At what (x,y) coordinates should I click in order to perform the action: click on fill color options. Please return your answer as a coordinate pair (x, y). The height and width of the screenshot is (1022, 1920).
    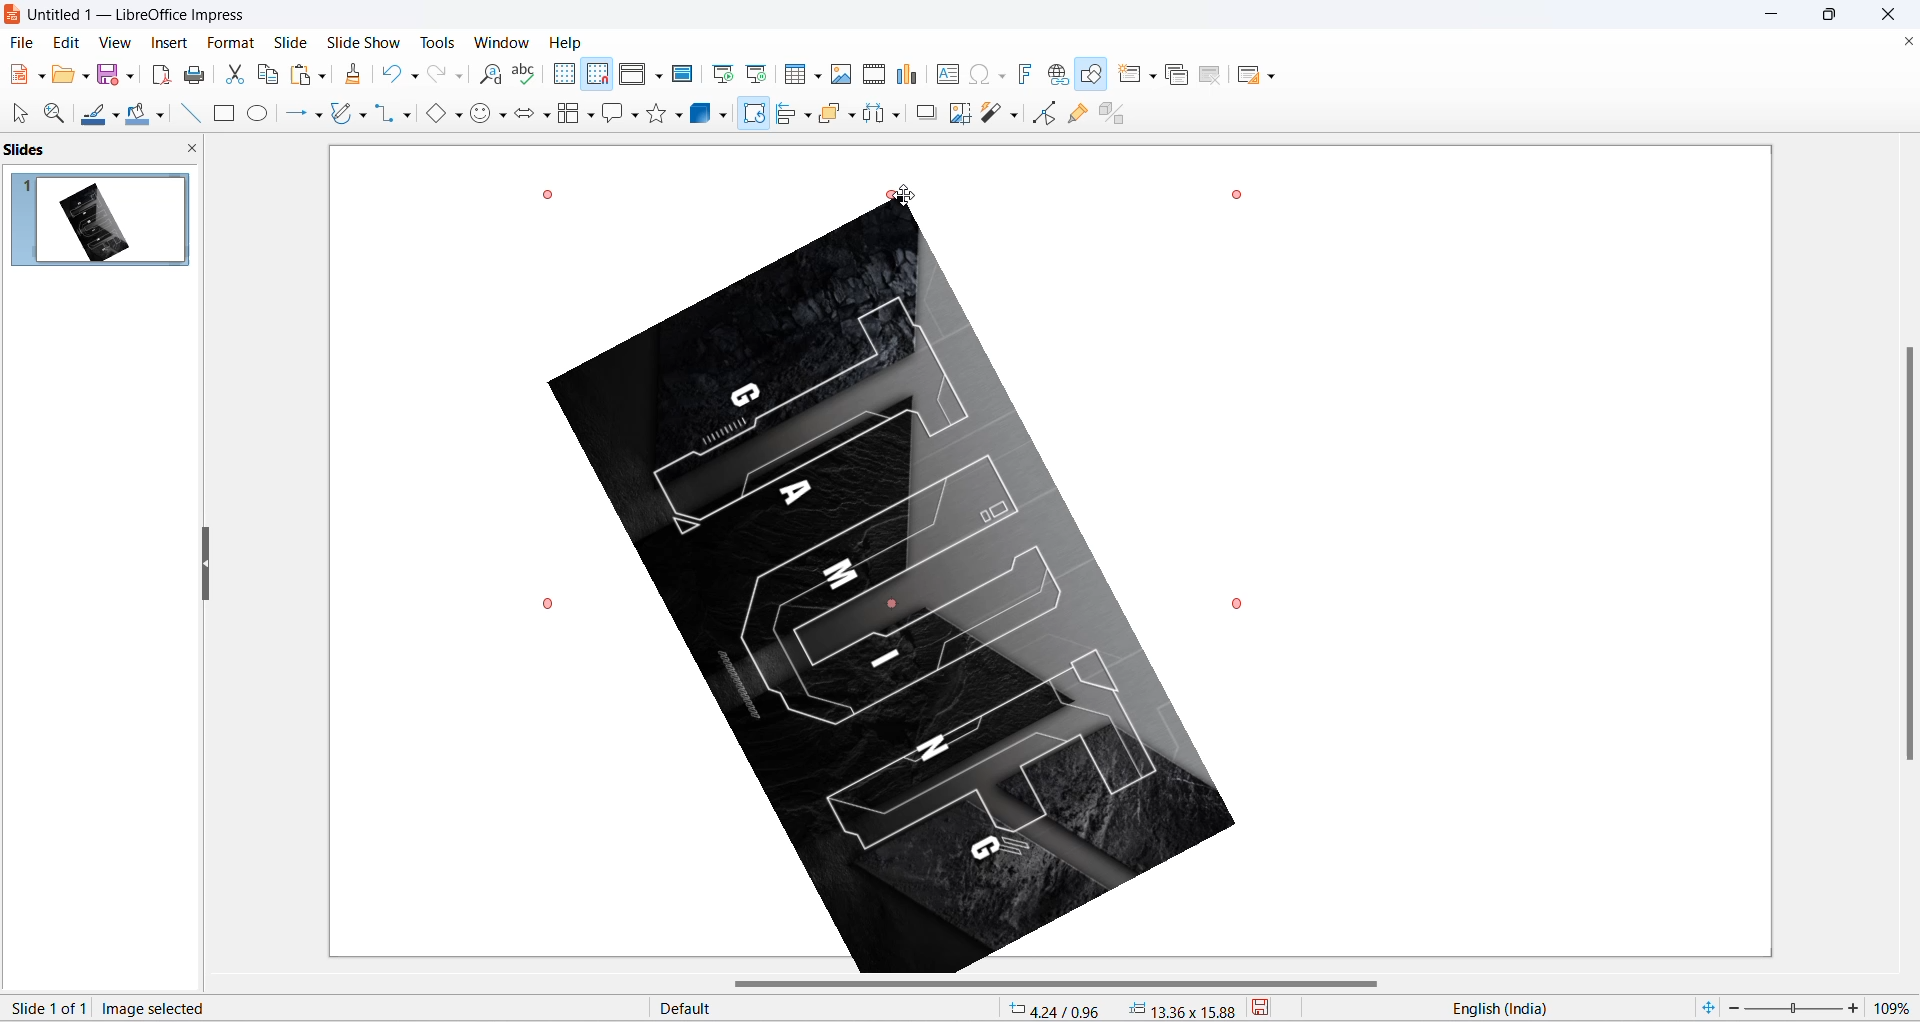
    Looking at the image, I should click on (159, 117).